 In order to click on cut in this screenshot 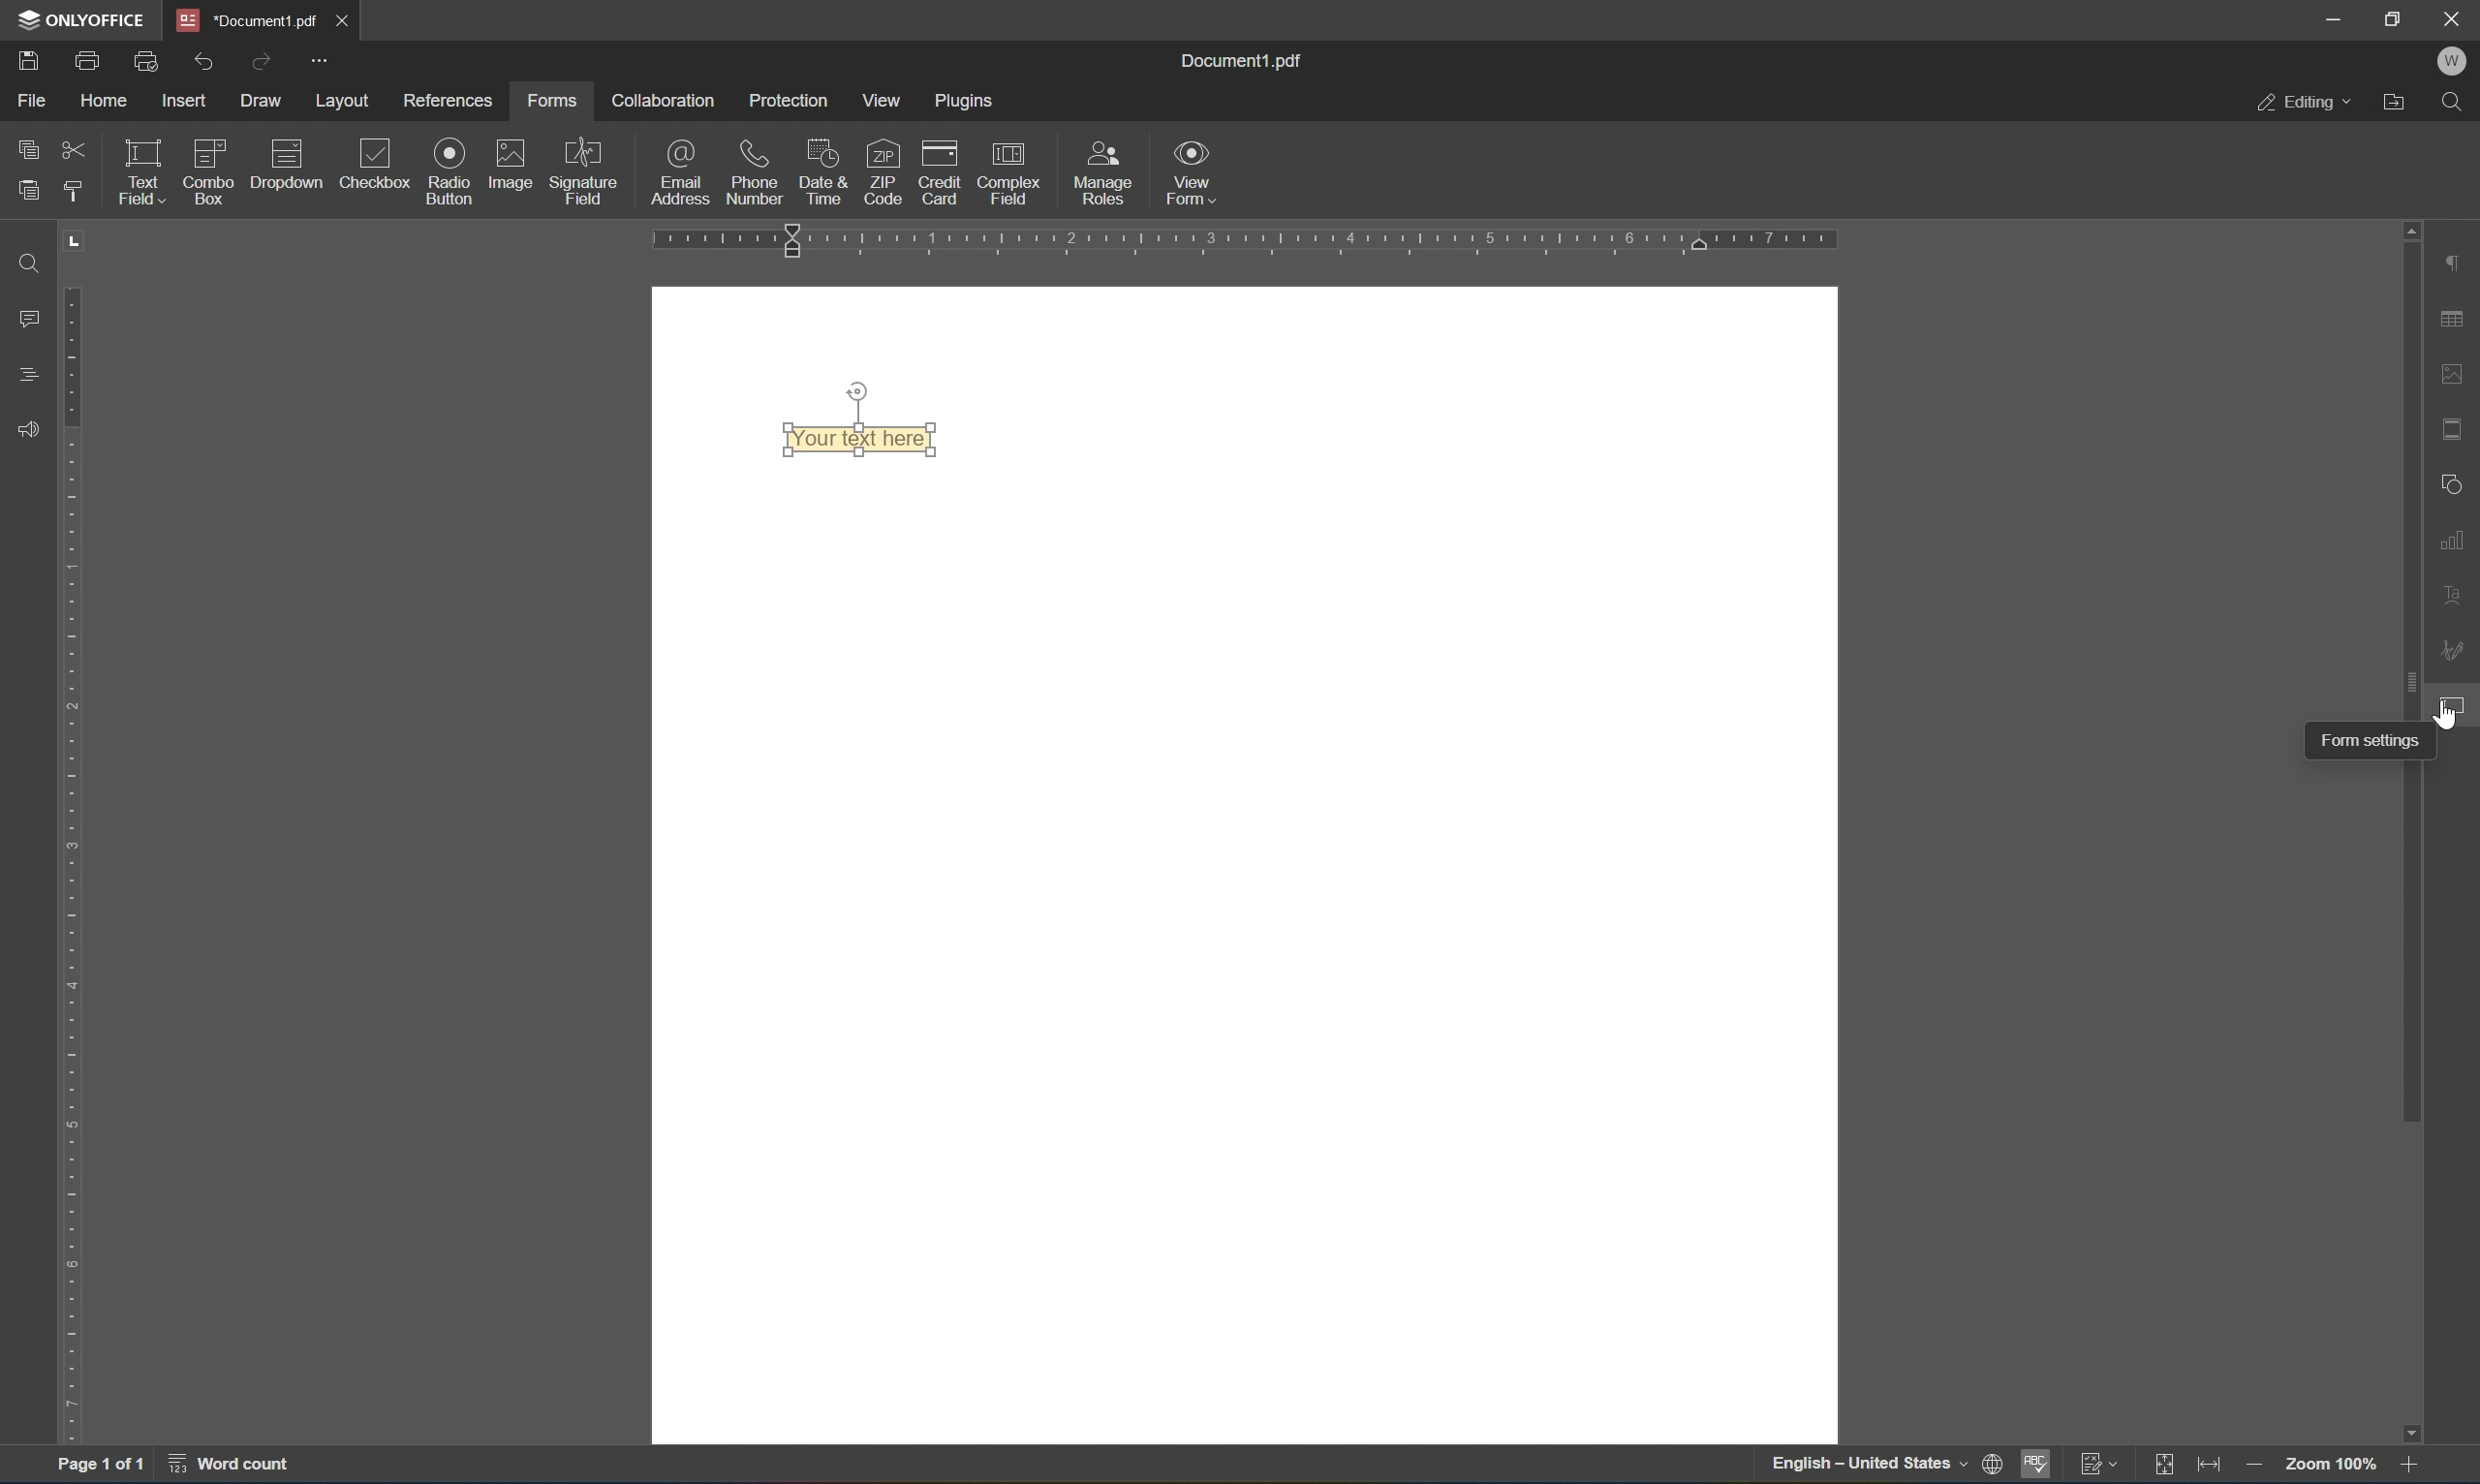, I will do `click(75, 149)`.